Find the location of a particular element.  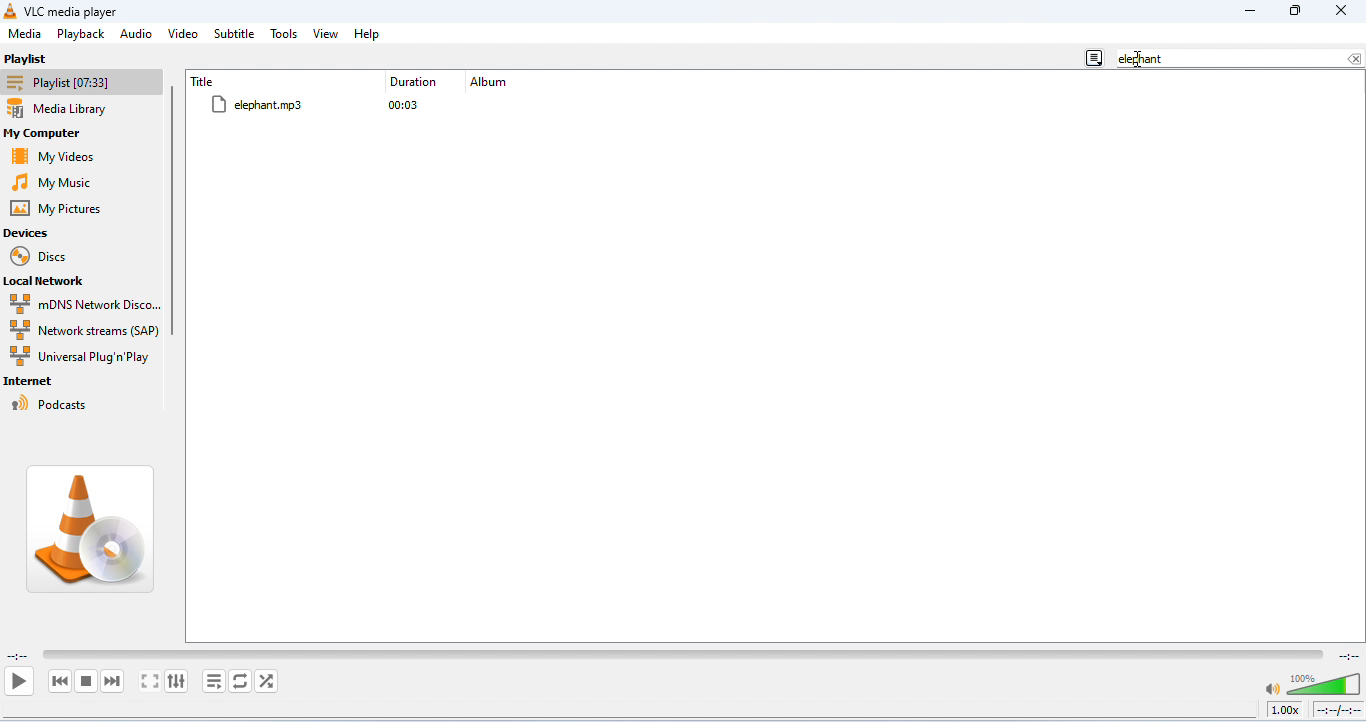

play is located at coordinates (18, 680).